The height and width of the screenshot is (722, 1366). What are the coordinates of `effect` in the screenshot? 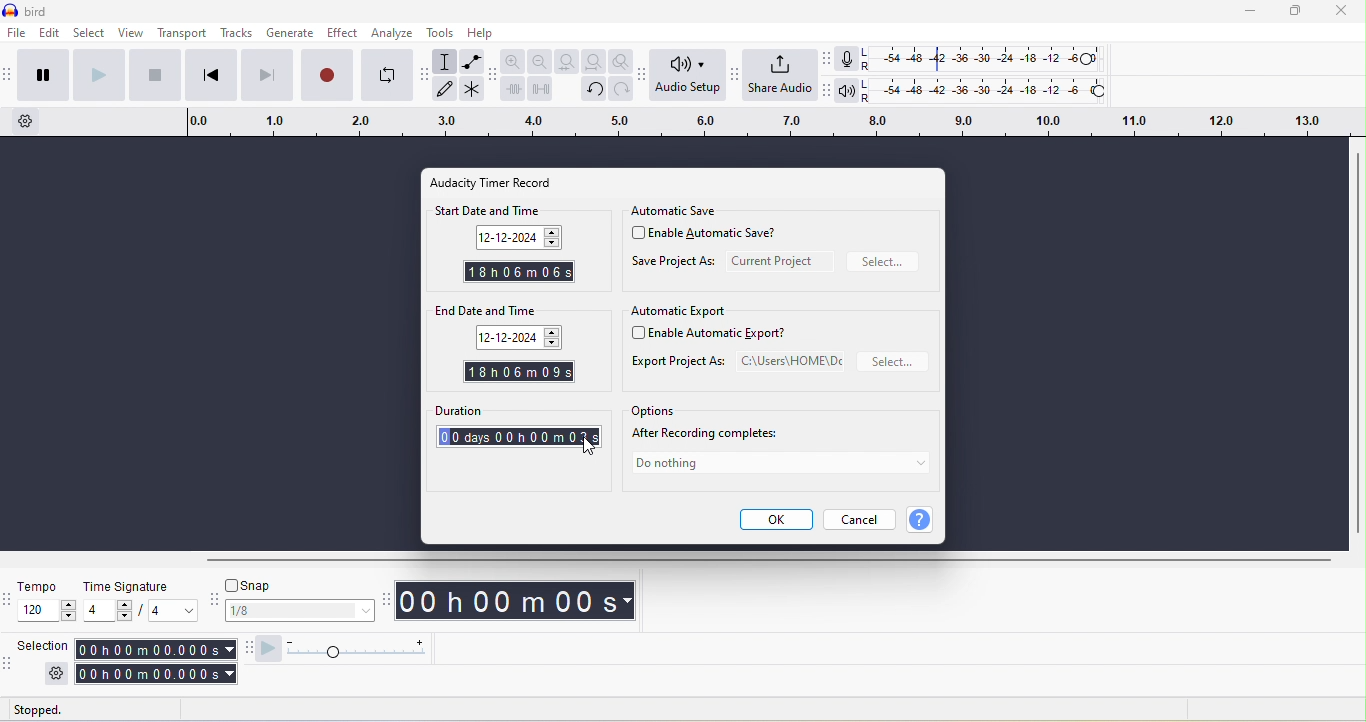 It's located at (342, 34).